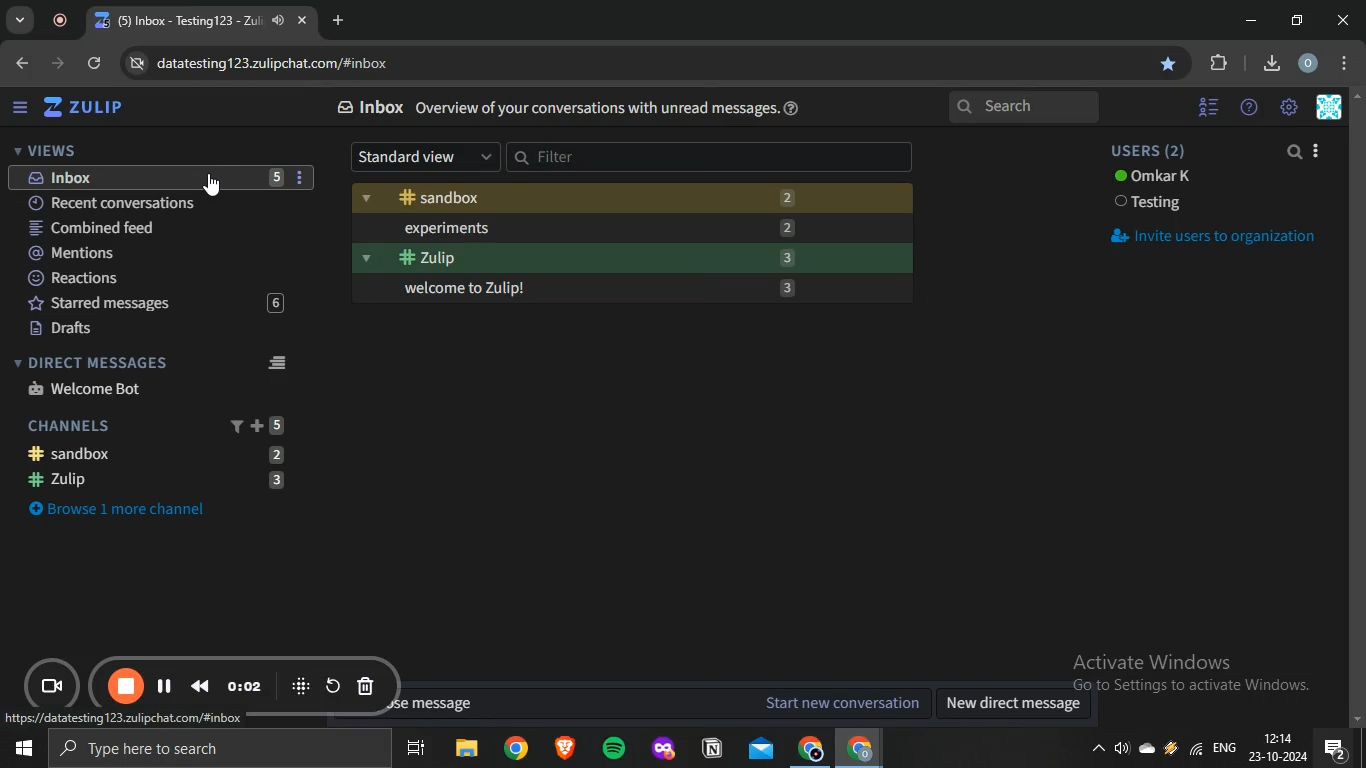 The height and width of the screenshot is (768, 1366). What do you see at coordinates (563, 750) in the screenshot?
I see `brave` at bounding box center [563, 750].